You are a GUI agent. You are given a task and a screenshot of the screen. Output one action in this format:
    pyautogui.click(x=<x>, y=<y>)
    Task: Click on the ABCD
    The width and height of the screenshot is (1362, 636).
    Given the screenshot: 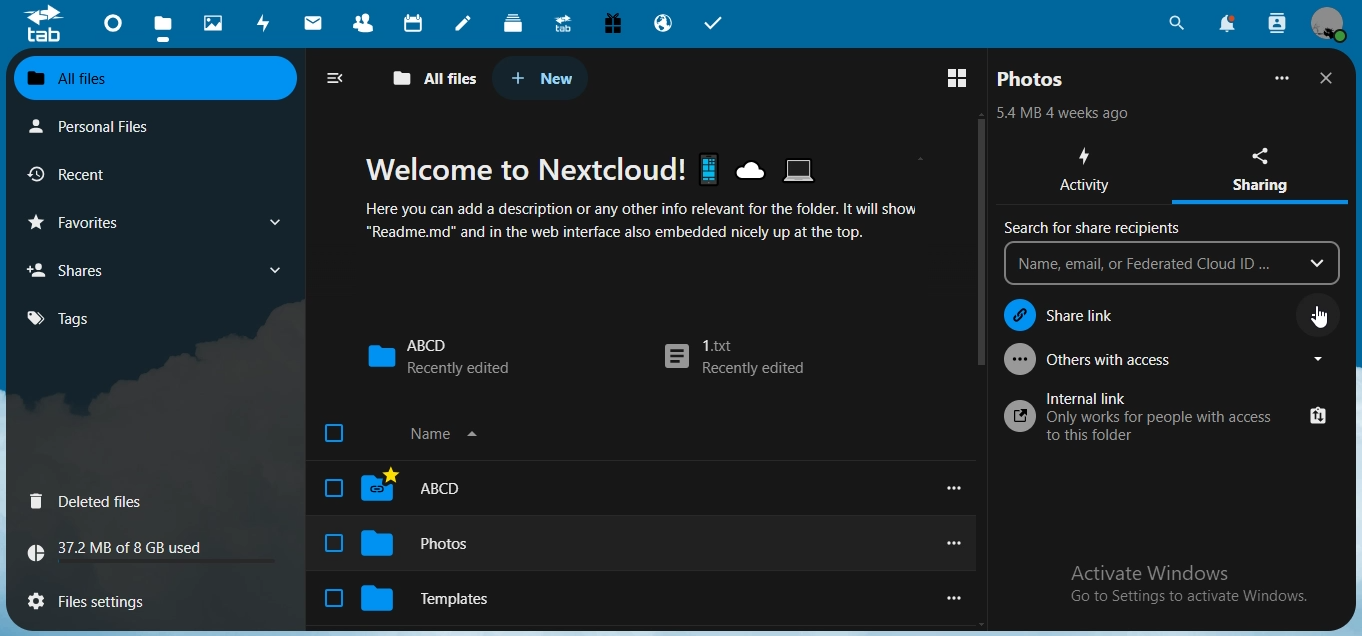 What is the action you would take?
    pyautogui.click(x=425, y=485)
    